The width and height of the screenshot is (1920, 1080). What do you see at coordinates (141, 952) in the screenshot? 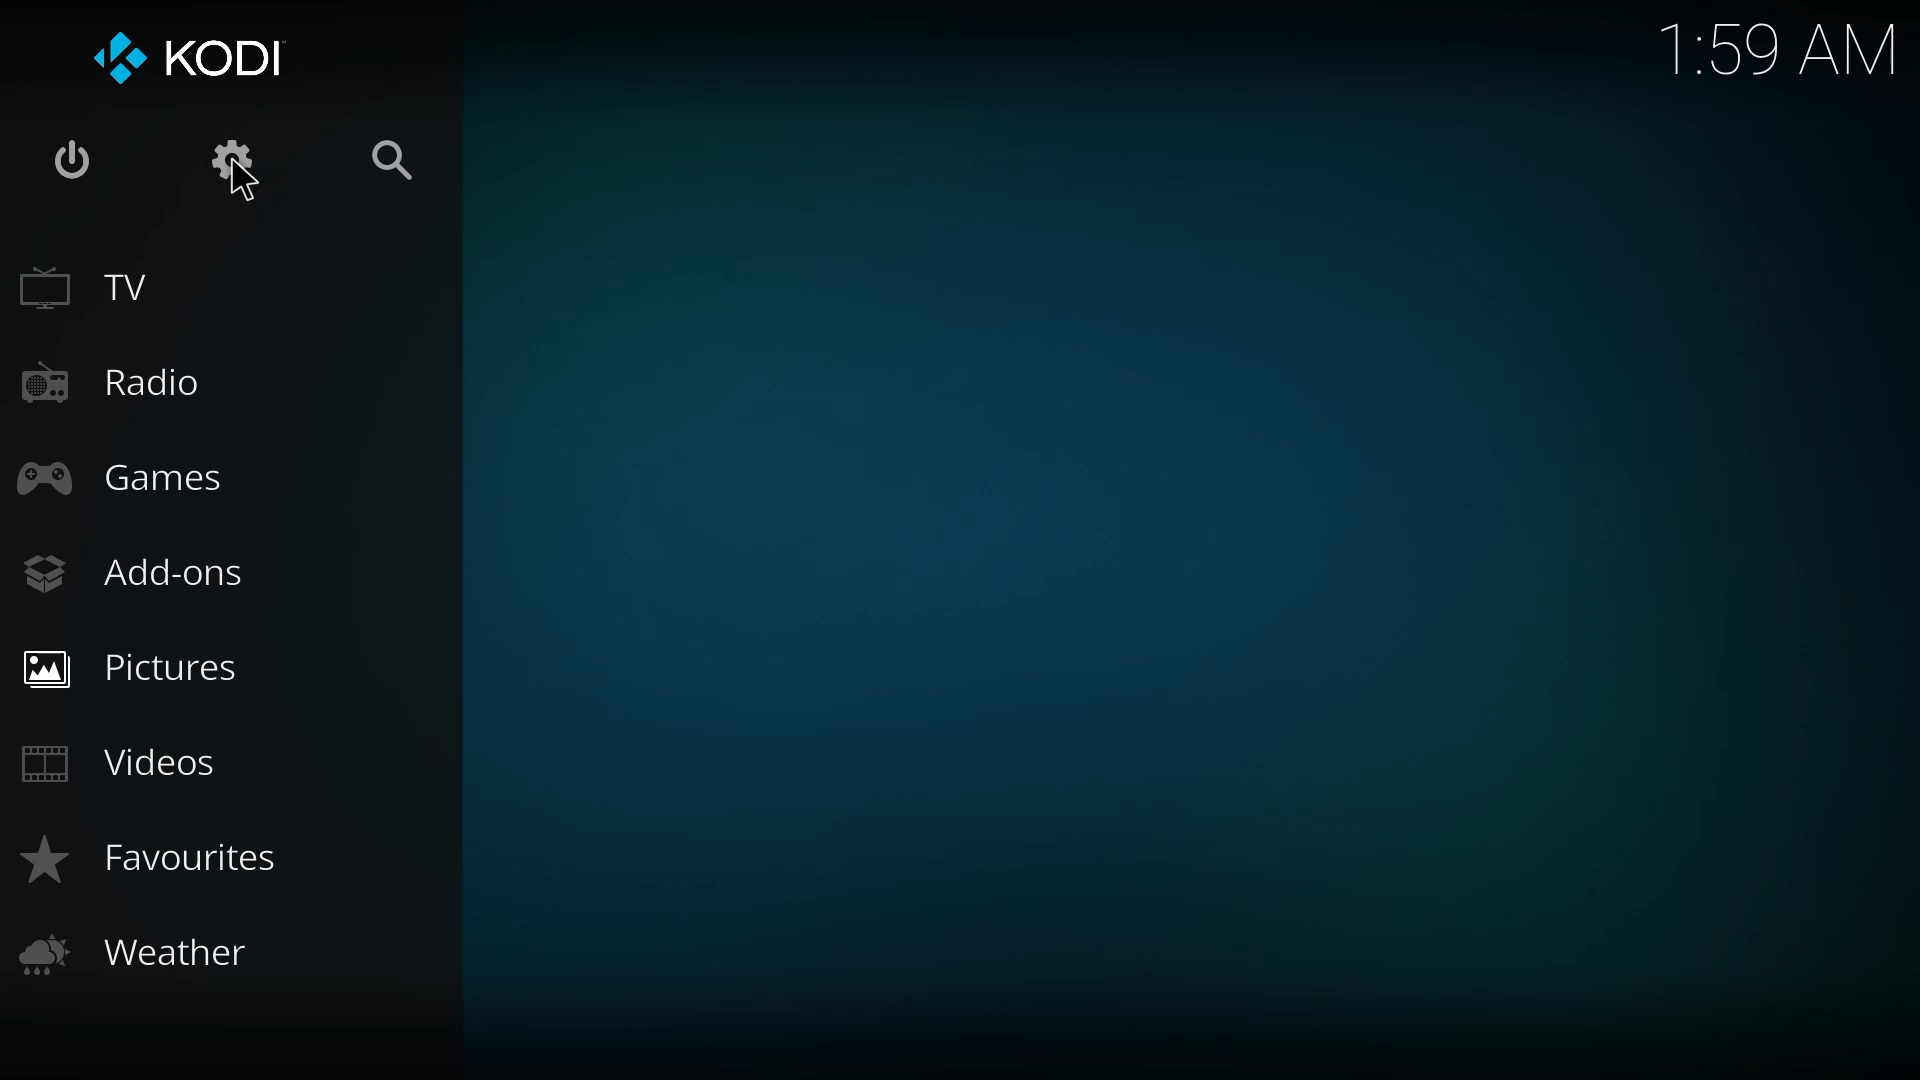
I see `weather` at bounding box center [141, 952].